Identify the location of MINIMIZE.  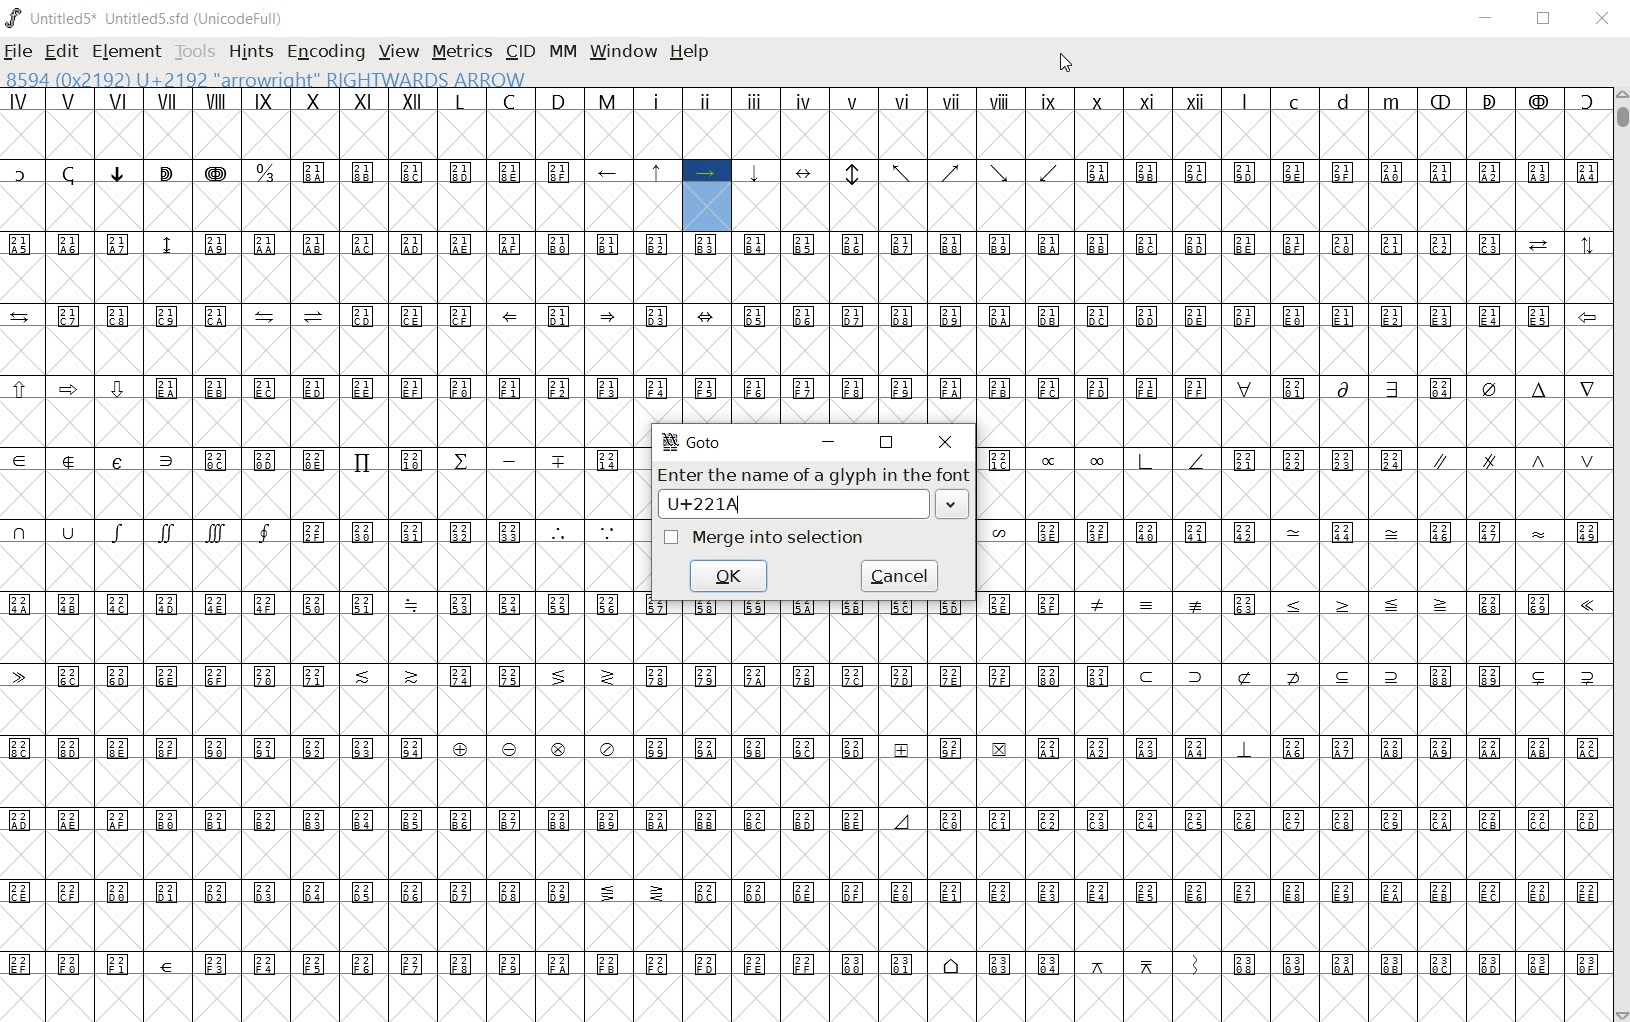
(1486, 19).